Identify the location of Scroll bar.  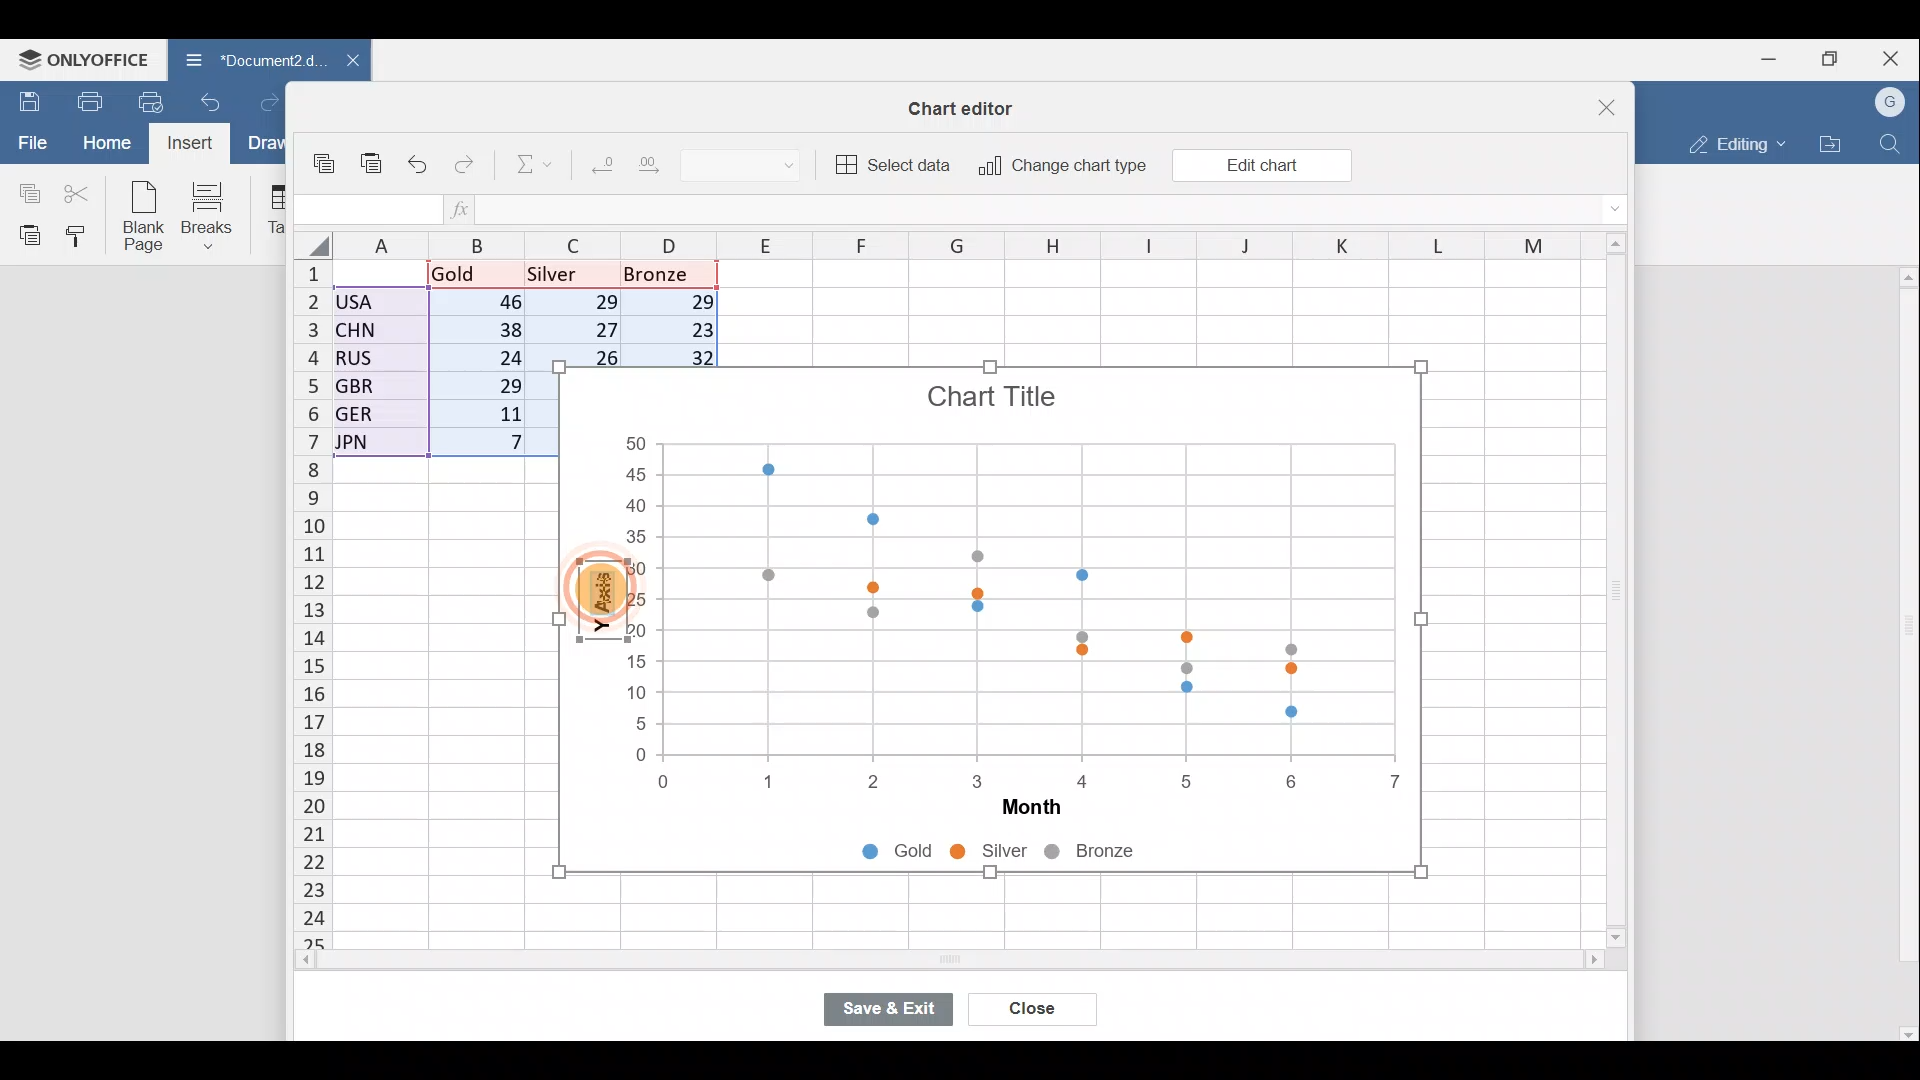
(907, 963).